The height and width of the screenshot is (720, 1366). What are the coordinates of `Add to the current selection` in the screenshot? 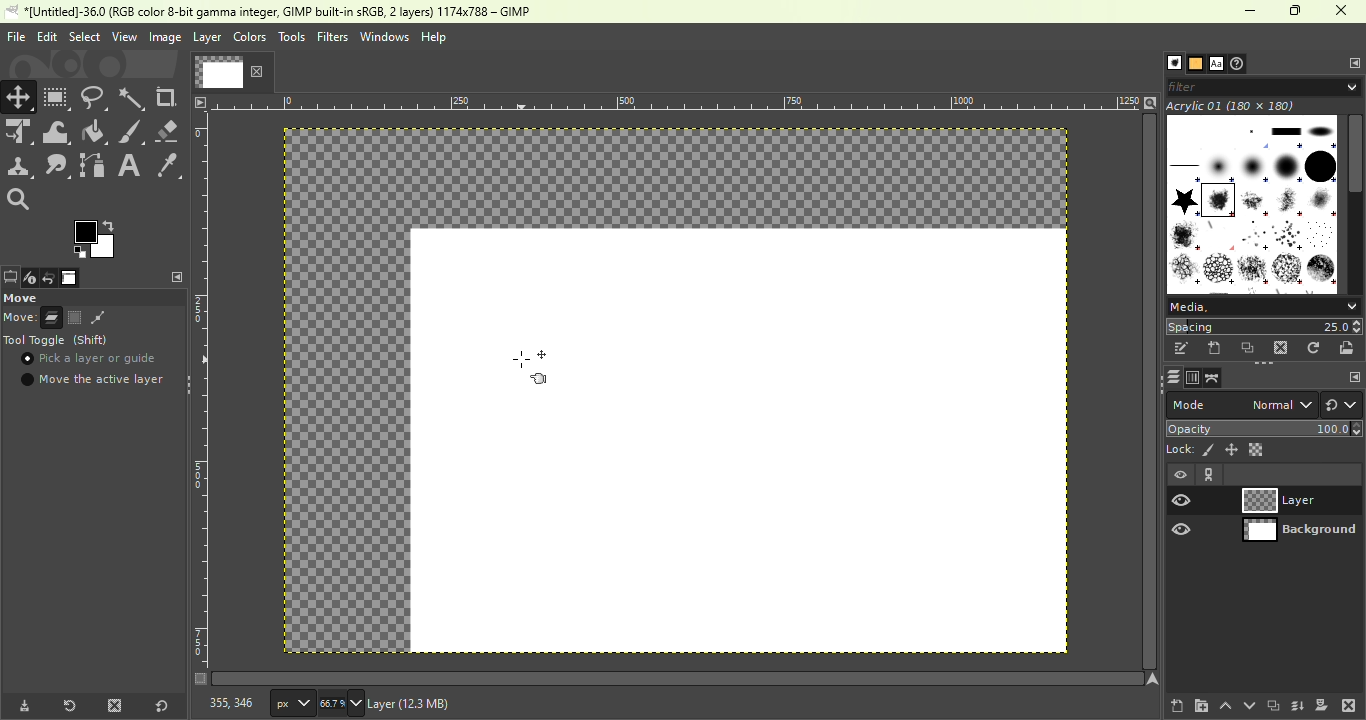 It's located at (74, 317).